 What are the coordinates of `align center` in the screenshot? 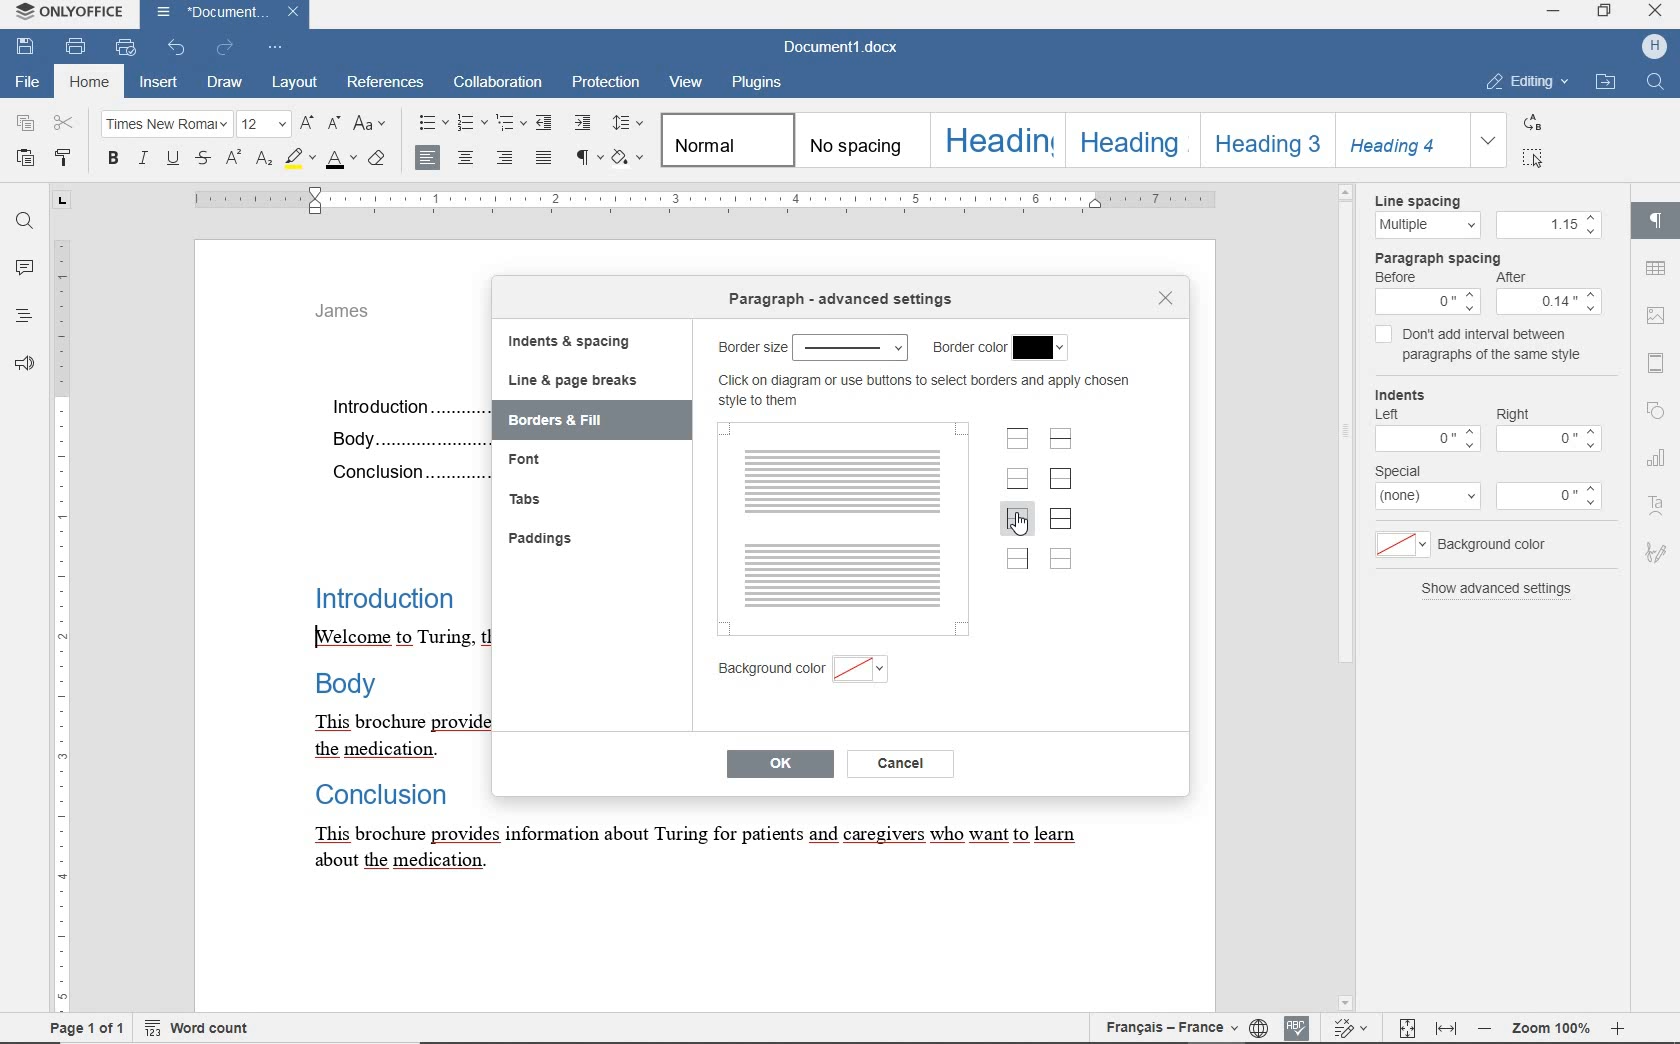 It's located at (425, 156).